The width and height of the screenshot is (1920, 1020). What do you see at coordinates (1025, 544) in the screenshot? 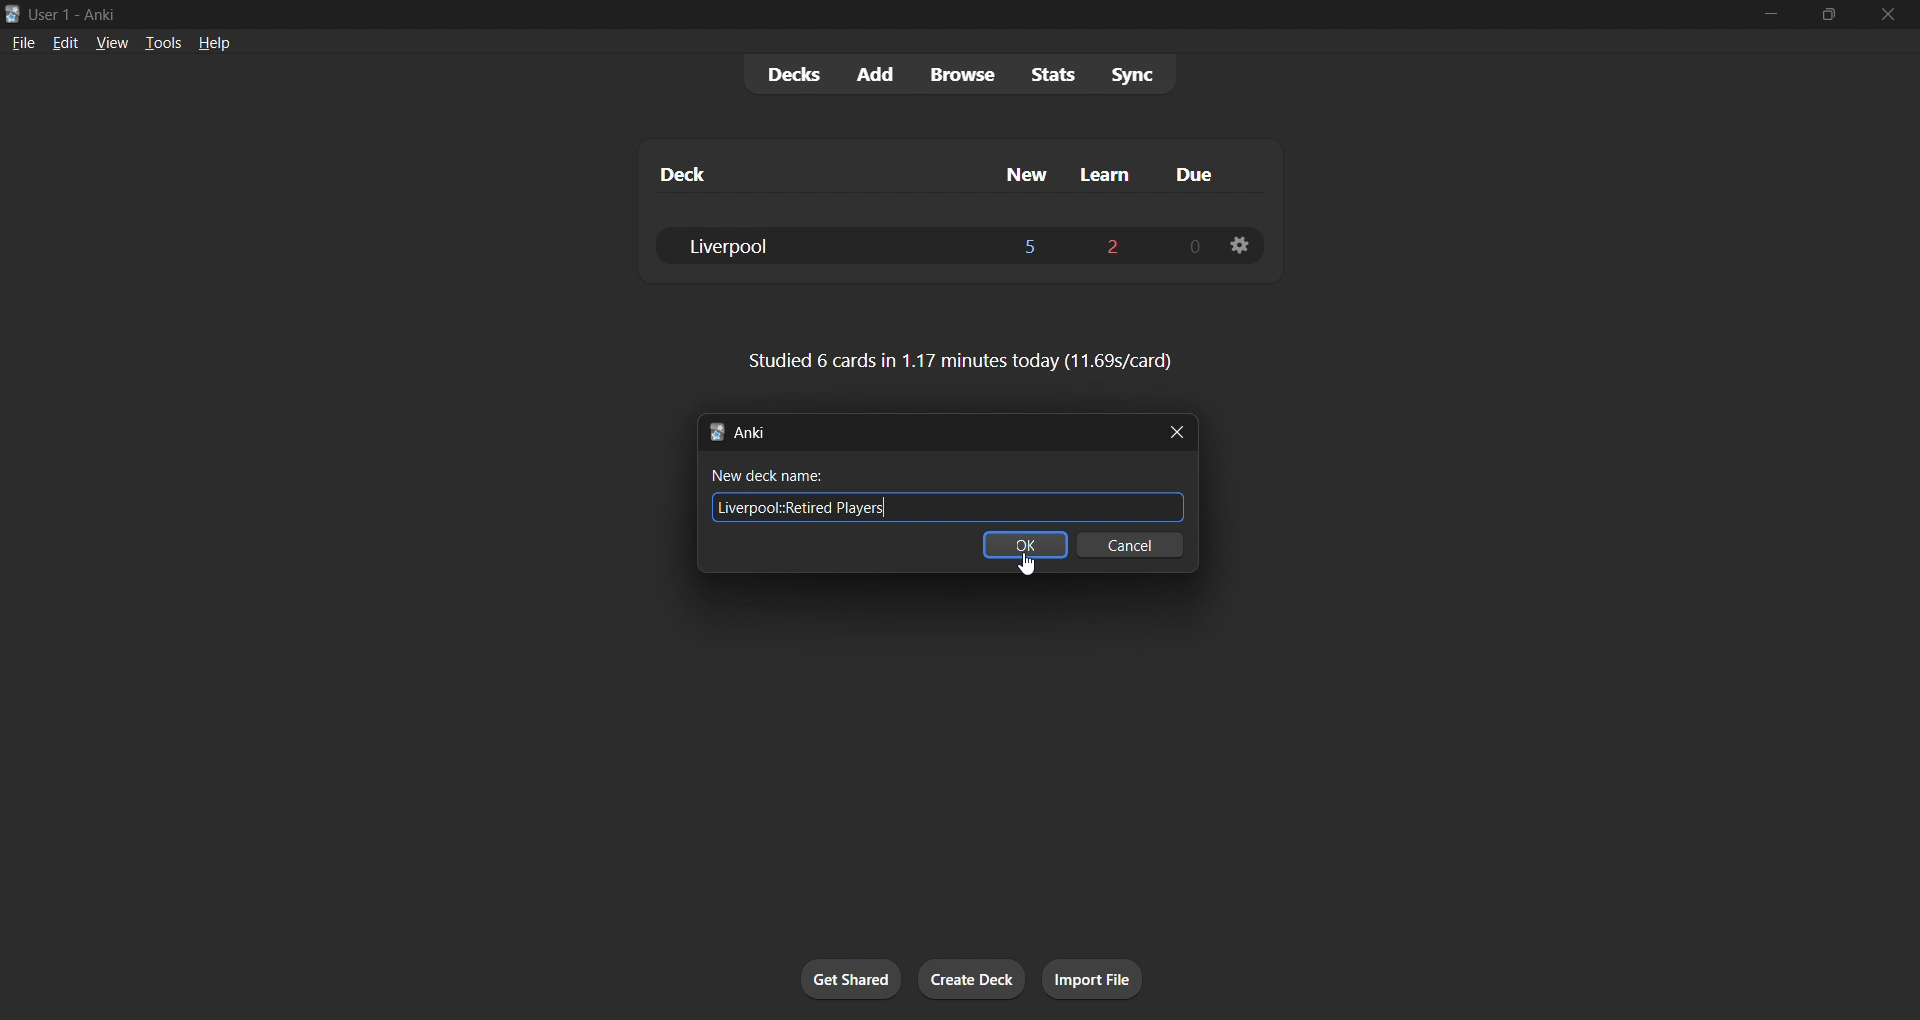
I see `ok` at bounding box center [1025, 544].